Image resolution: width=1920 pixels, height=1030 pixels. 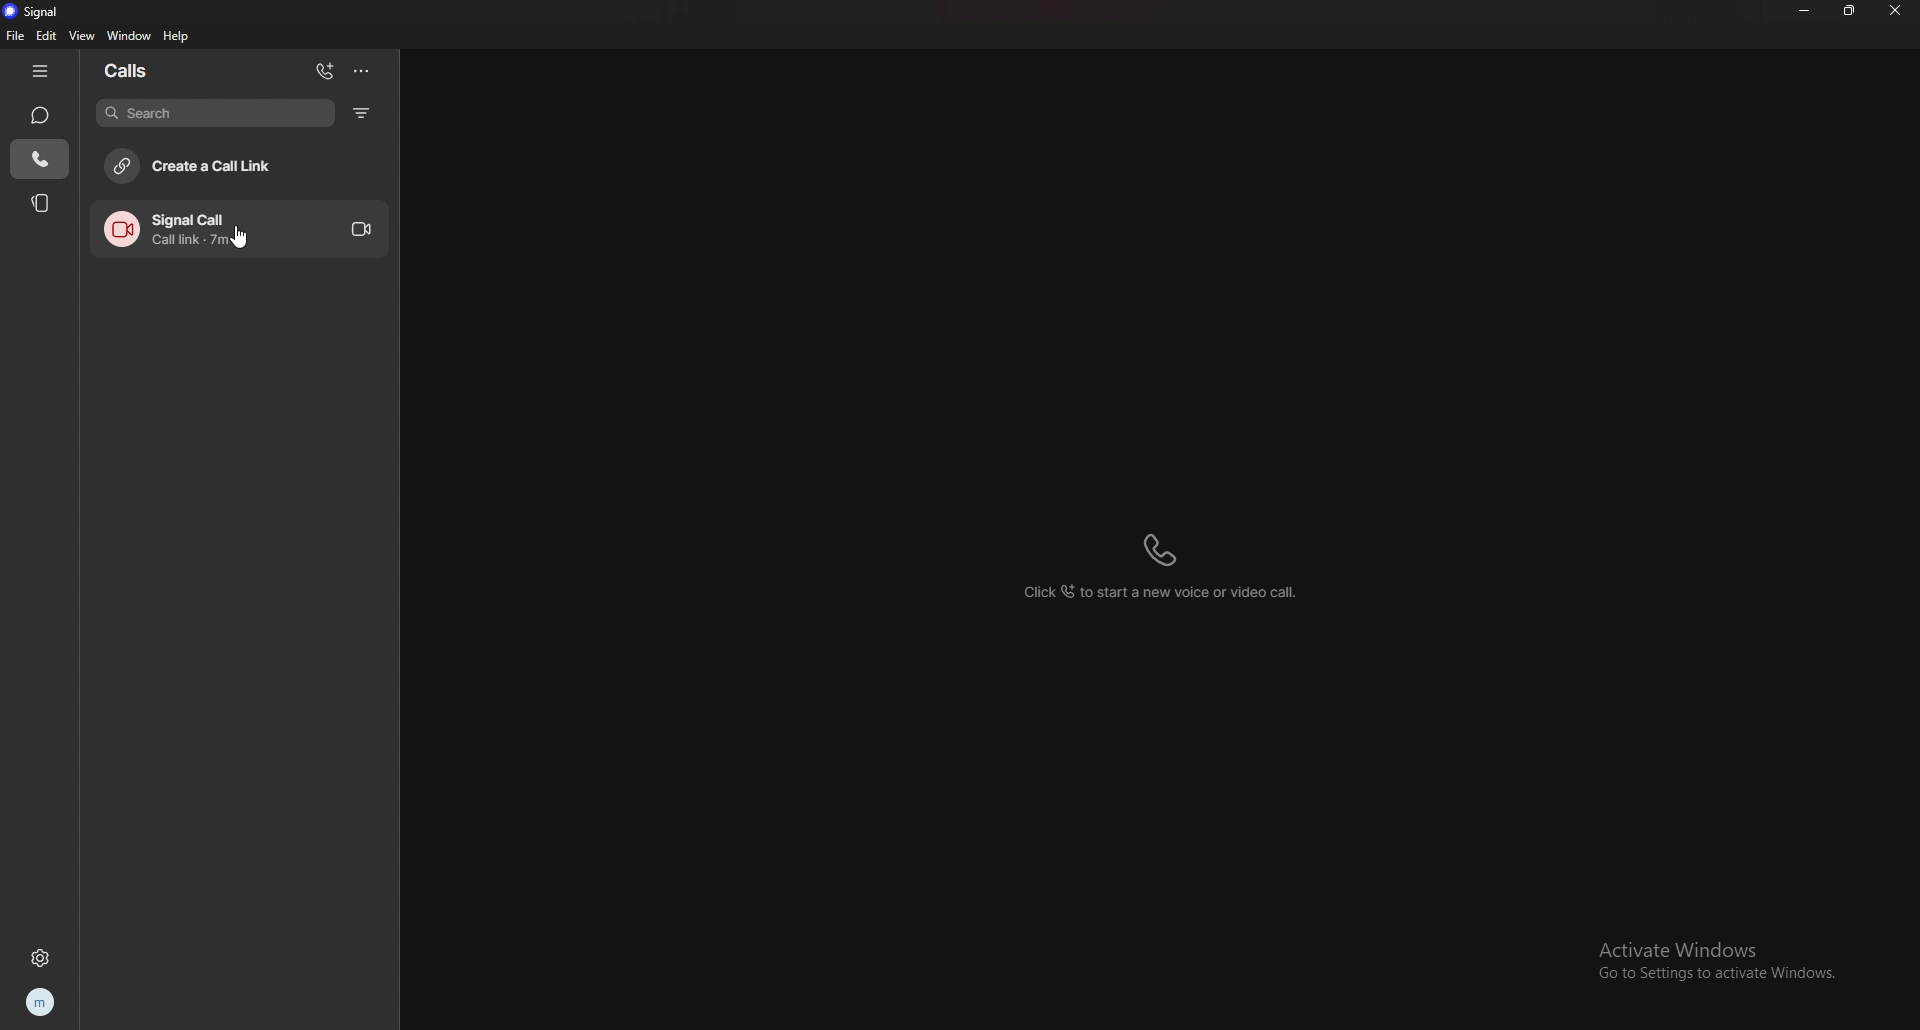 I want to click on view, so click(x=81, y=35).